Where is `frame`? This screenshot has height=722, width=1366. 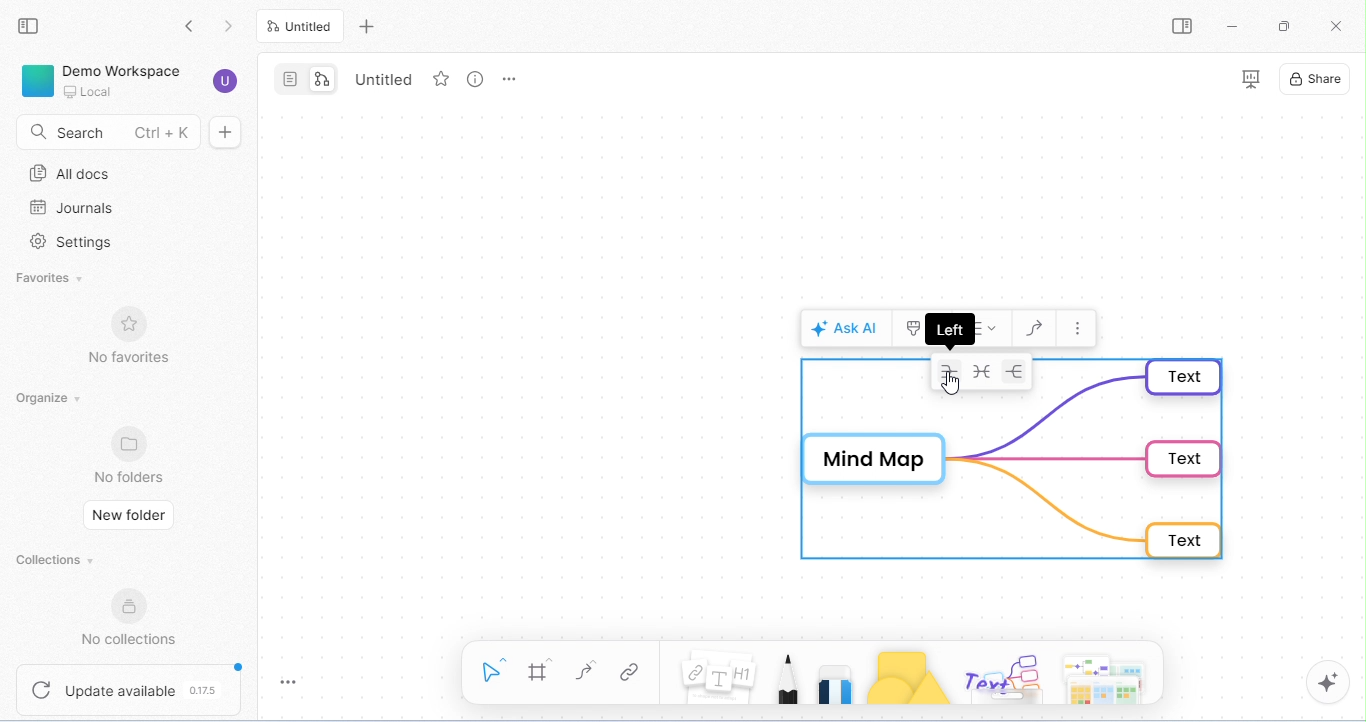 frame is located at coordinates (540, 671).